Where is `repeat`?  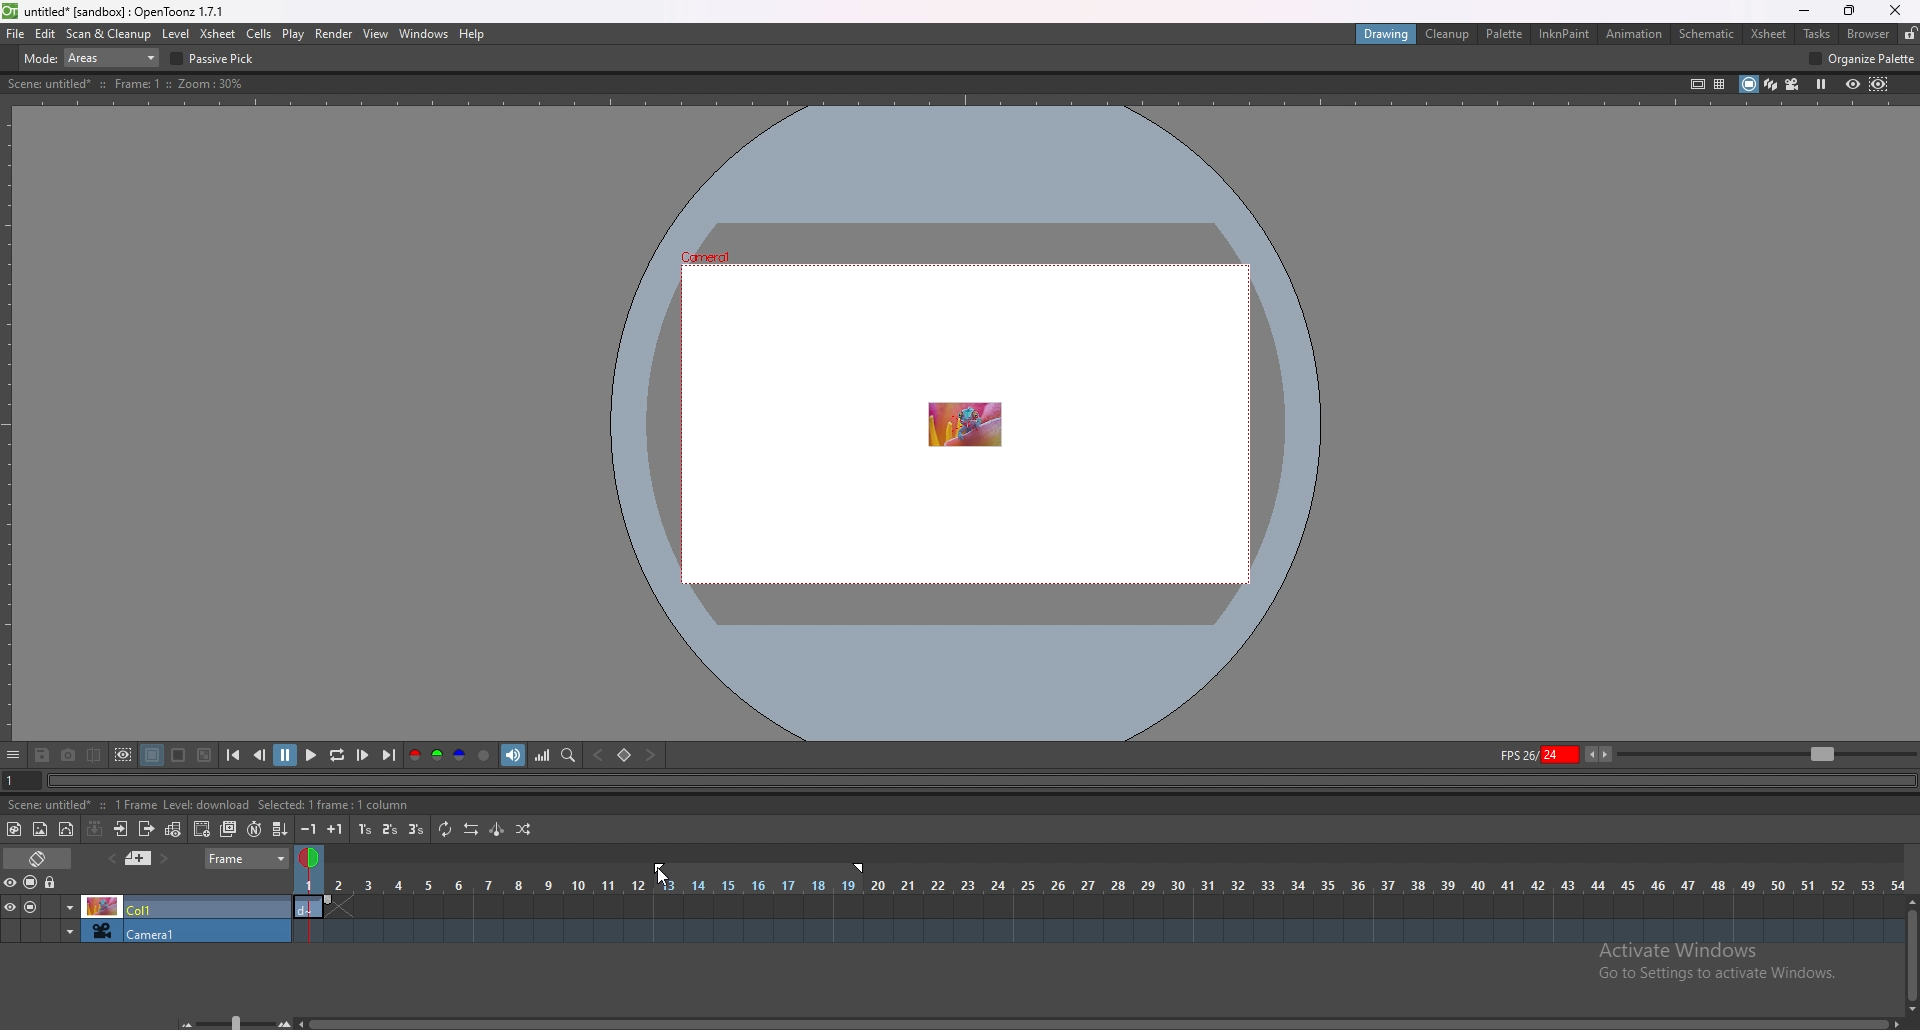 repeat is located at coordinates (447, 830).